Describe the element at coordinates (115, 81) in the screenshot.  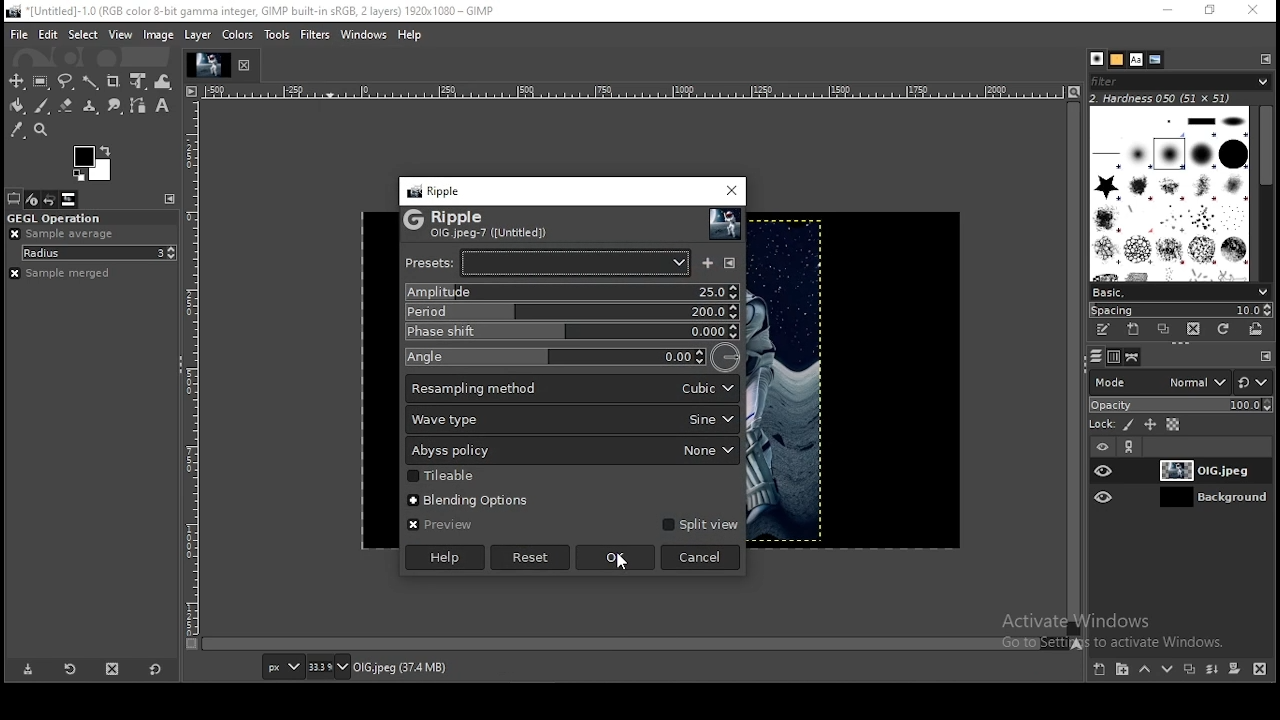
I see `crop` at that location.